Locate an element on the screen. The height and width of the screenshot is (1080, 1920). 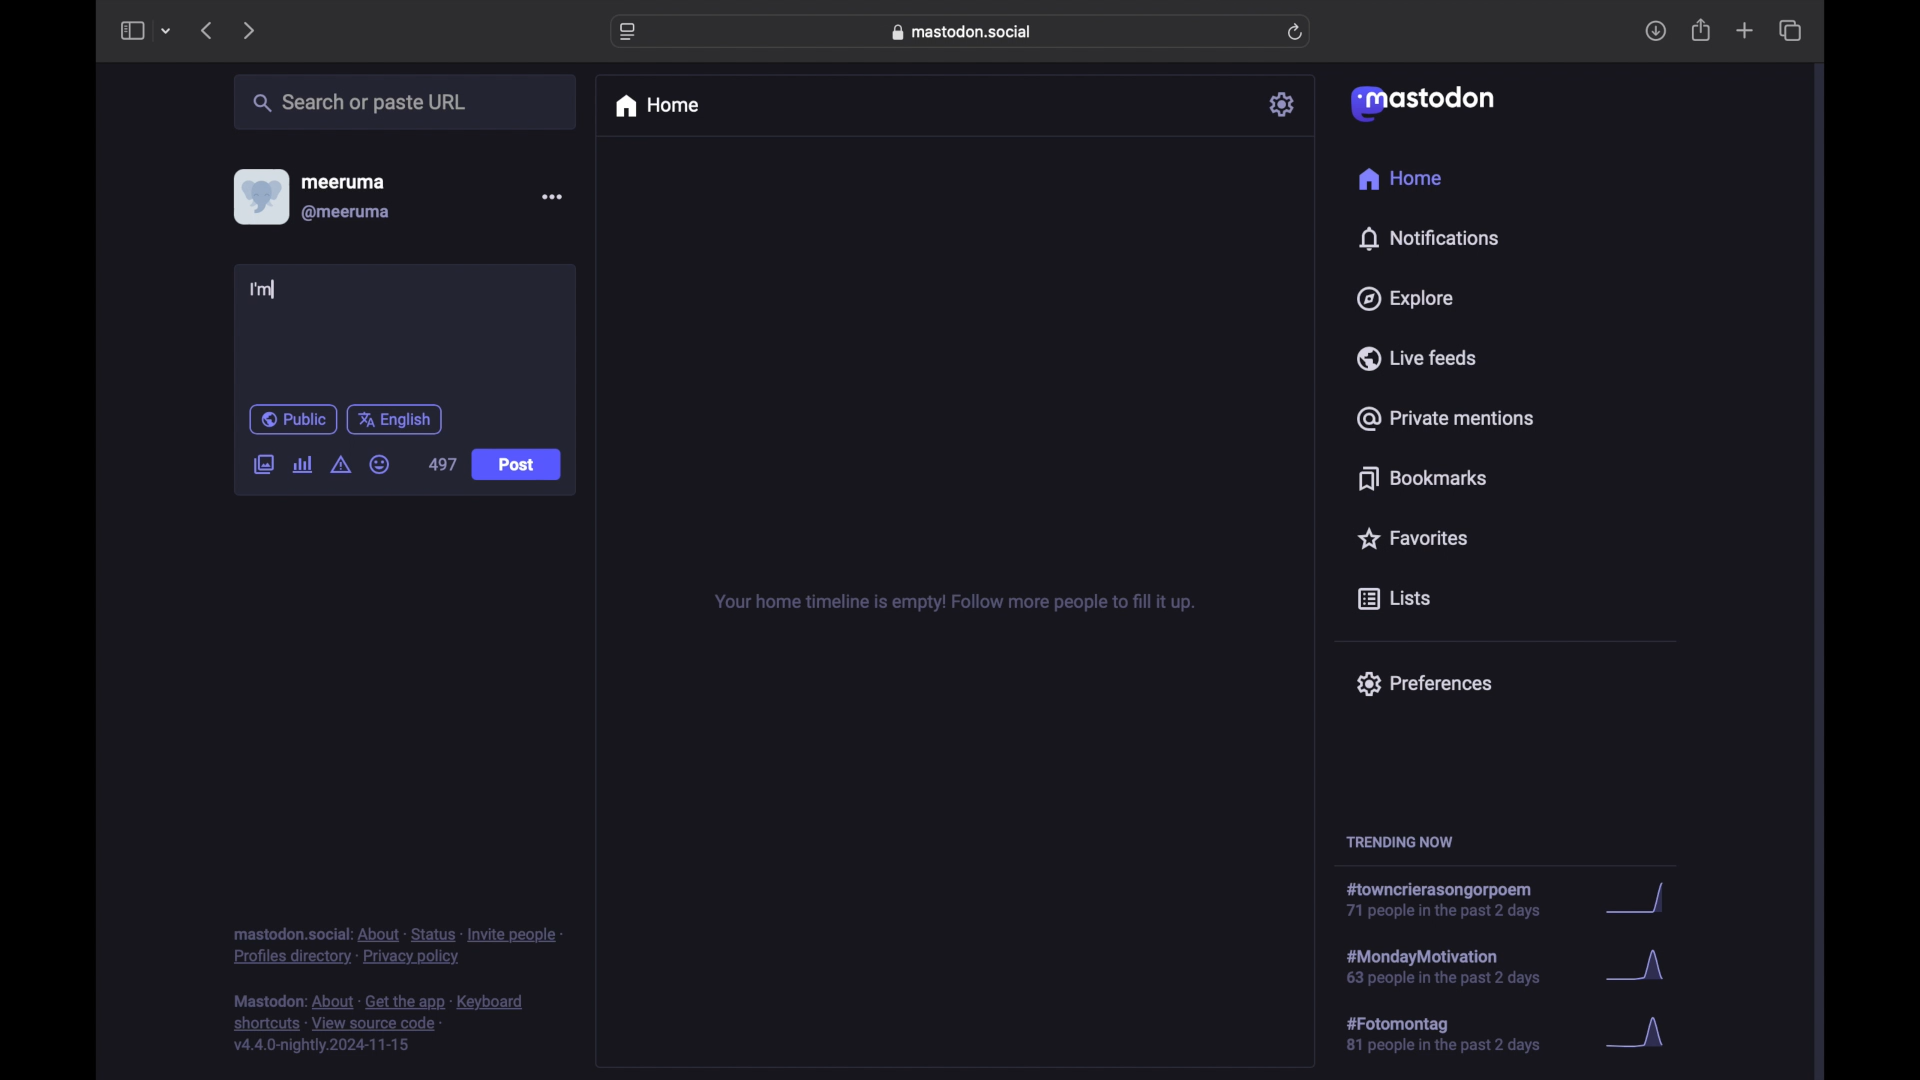
meeruma is located at coordinates (343, 182).